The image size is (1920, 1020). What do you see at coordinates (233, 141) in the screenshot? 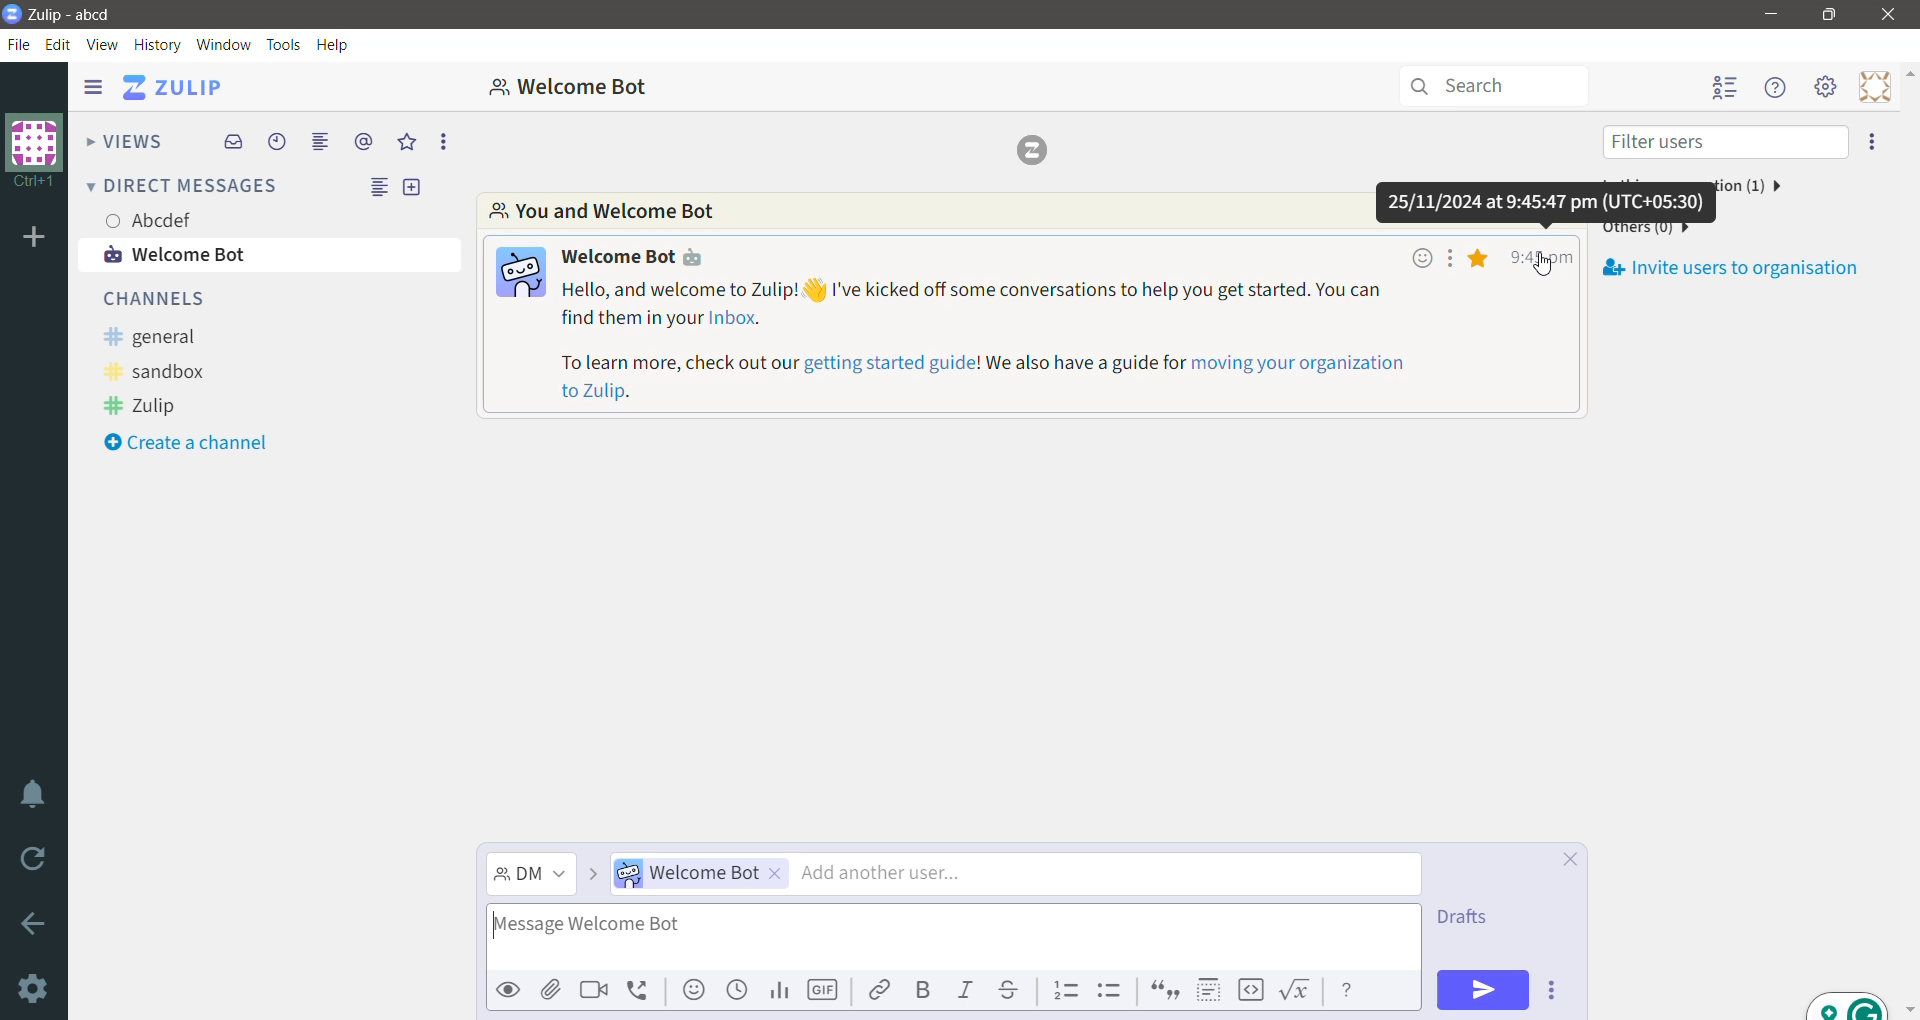
I see `Inbox` at bounding box center [233, 141].